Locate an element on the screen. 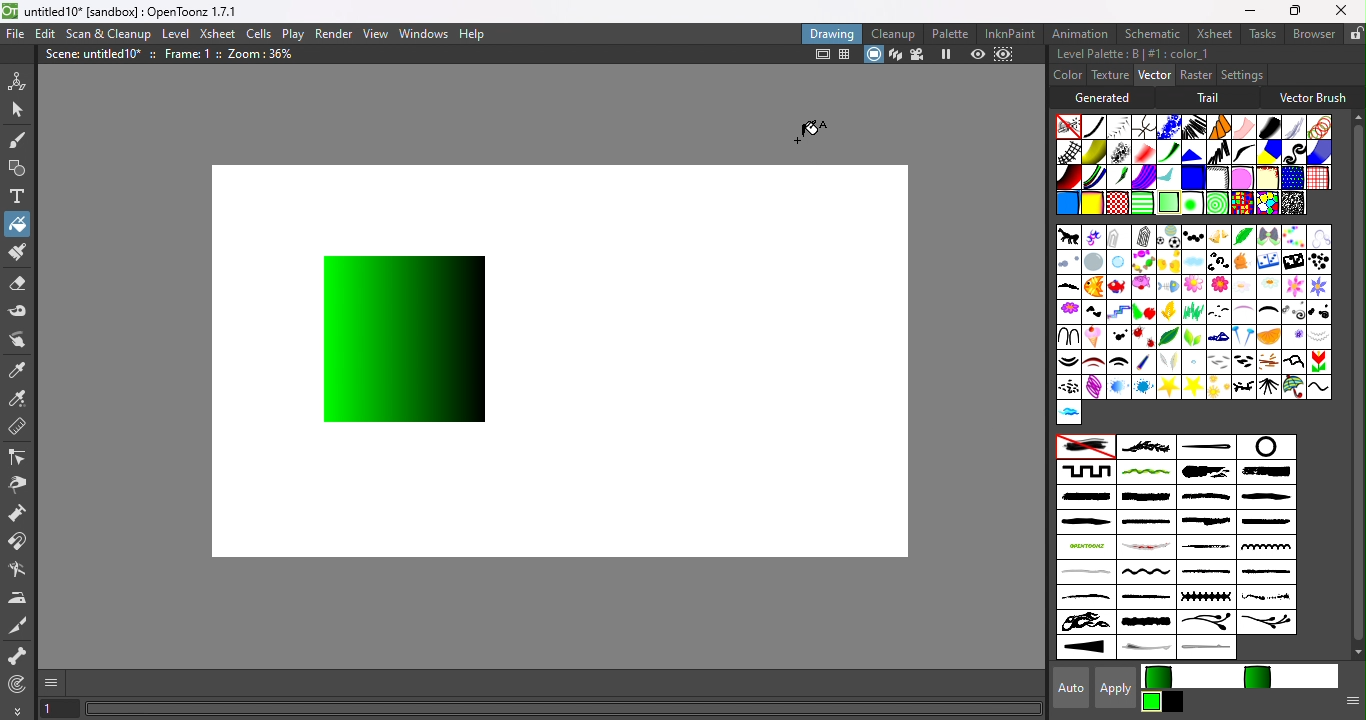 This screenshot has width=1366, height=720. Scan & Cleanup is located at coordinates (109, 33).